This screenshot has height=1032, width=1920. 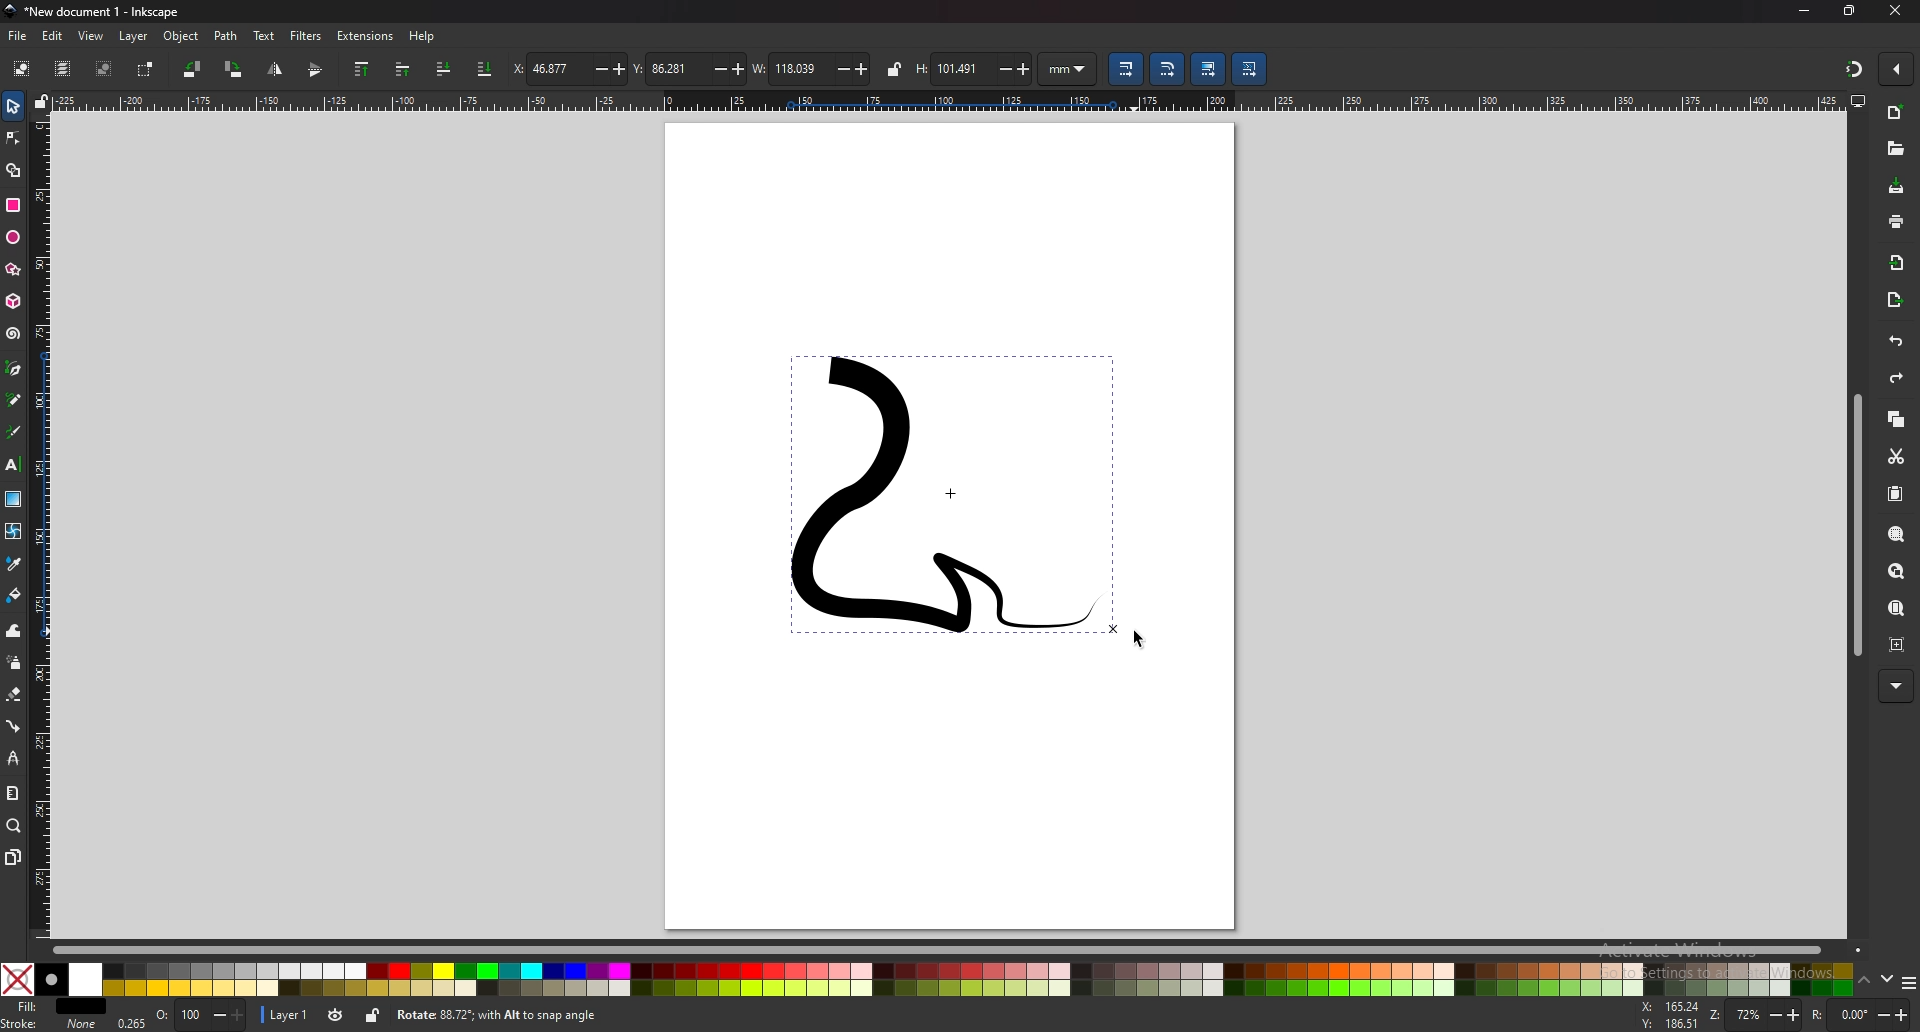 I want to click on lower selection to bottom, so click(x=484, y=69).